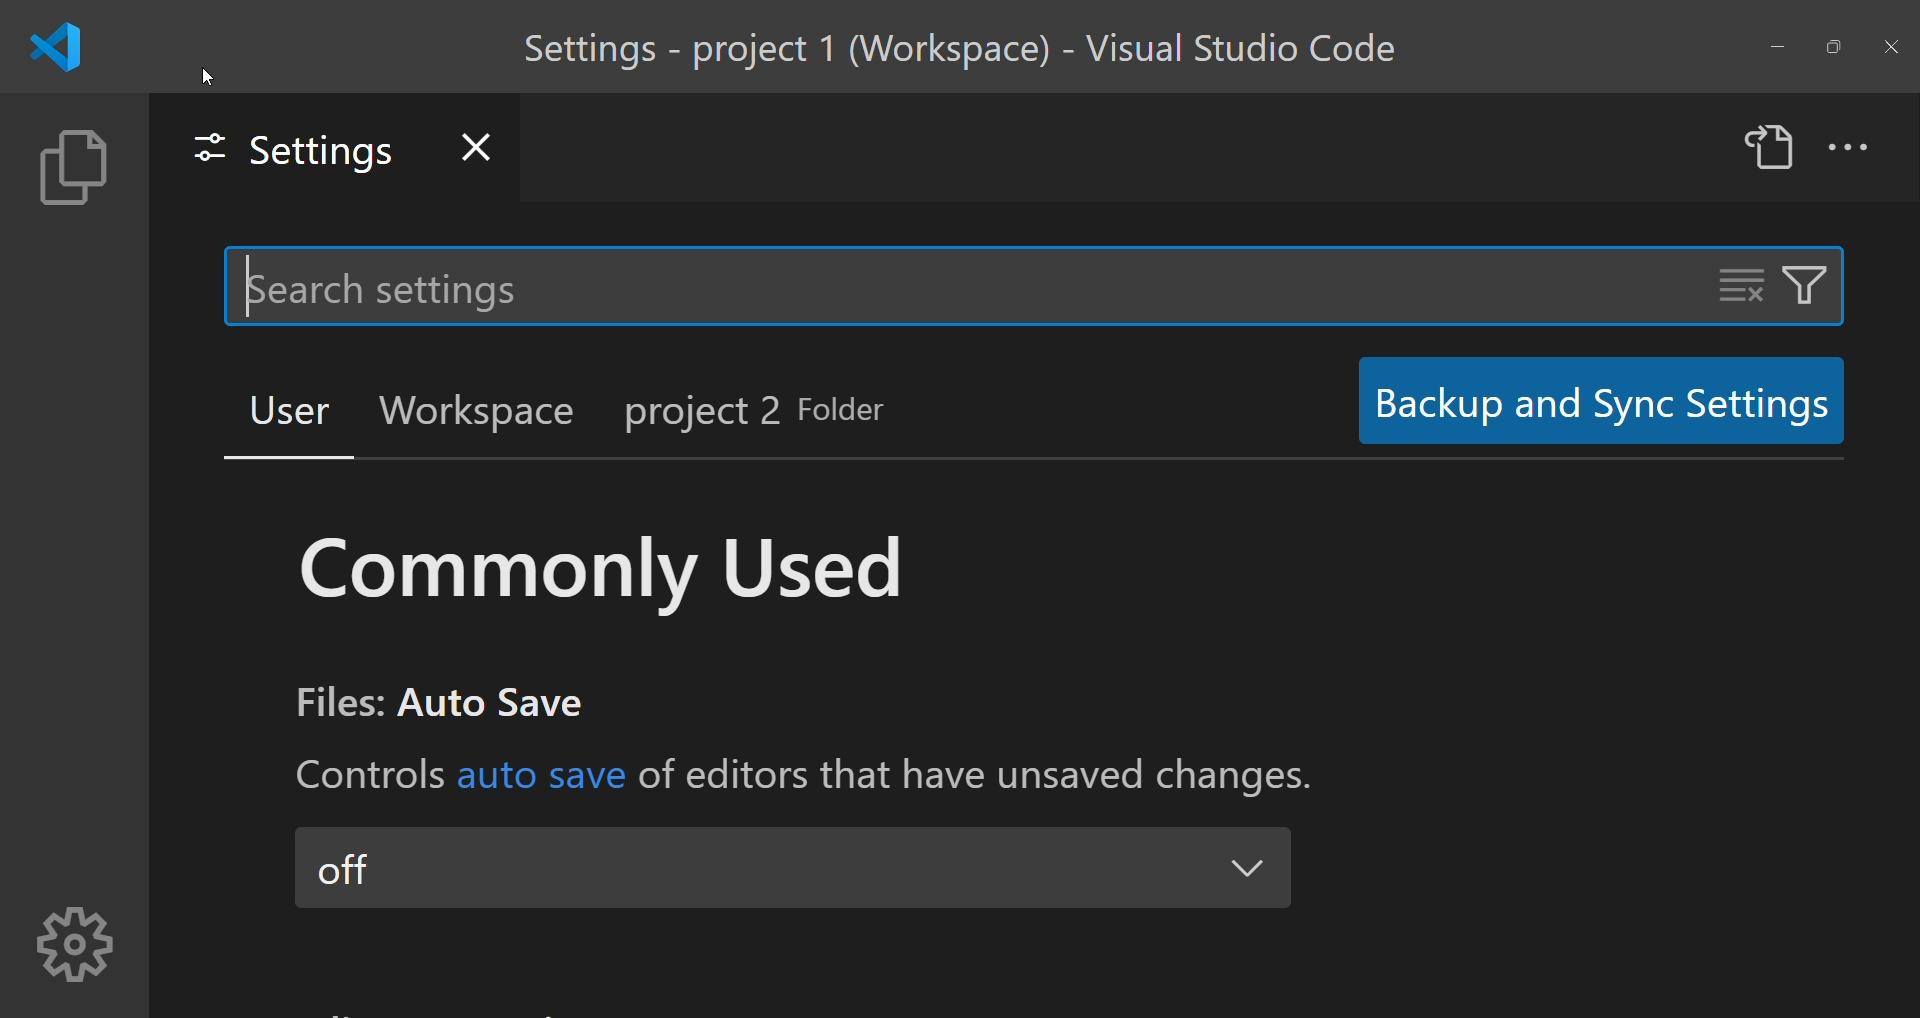  What do you see at coordinates (947, 287) in the screenshot?
I see `search setting` at bounding box center [947, 287].